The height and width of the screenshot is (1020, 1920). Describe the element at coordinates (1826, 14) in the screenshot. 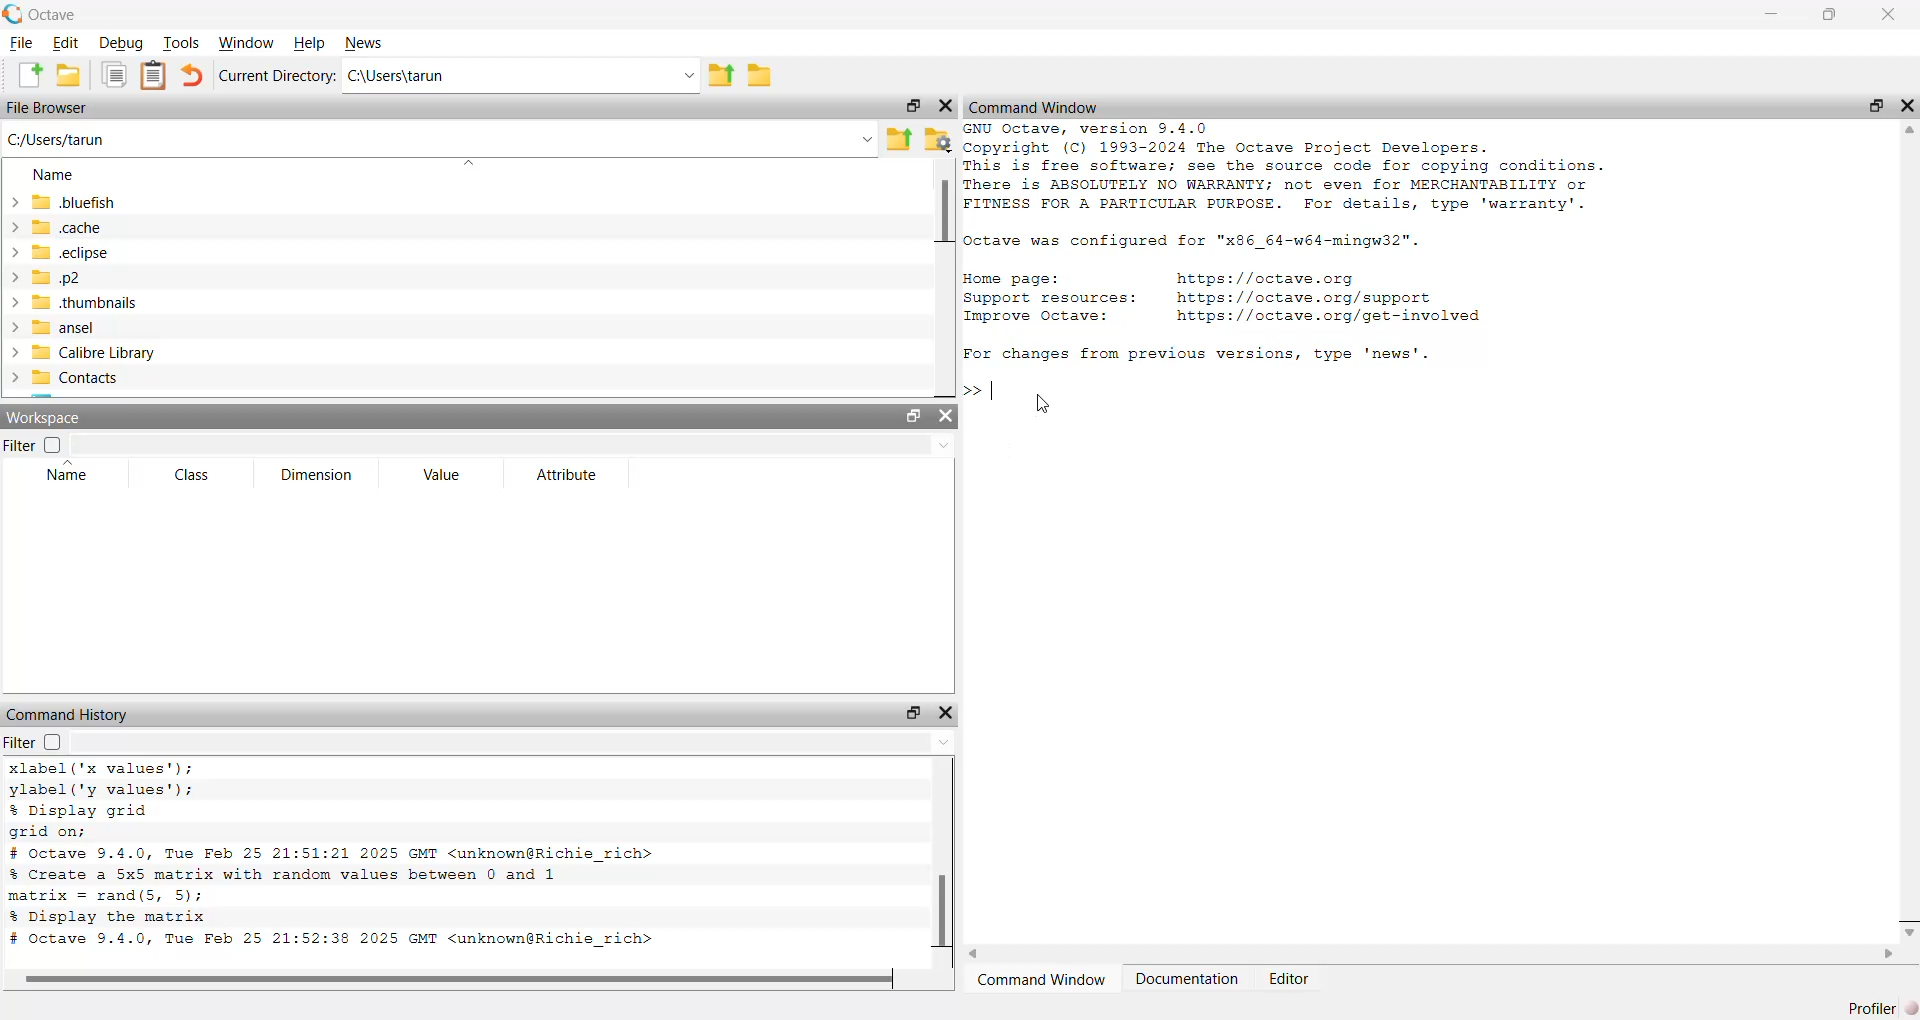

I see `maximise` at that location.